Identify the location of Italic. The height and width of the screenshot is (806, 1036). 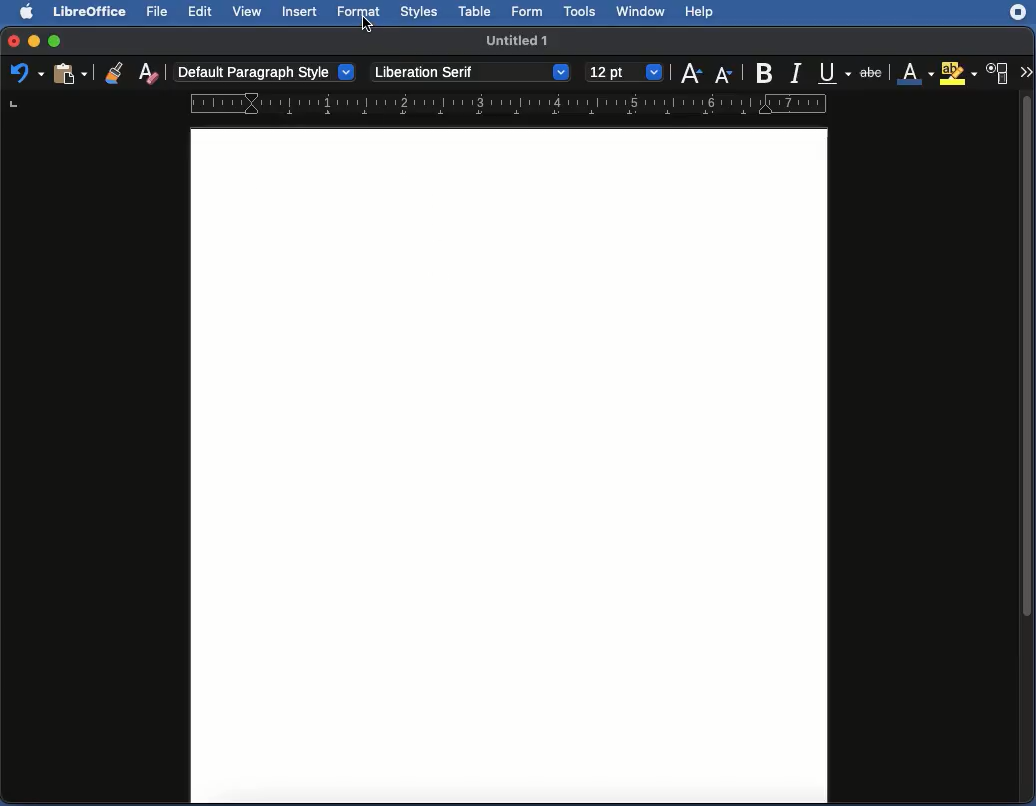
(795, 74).